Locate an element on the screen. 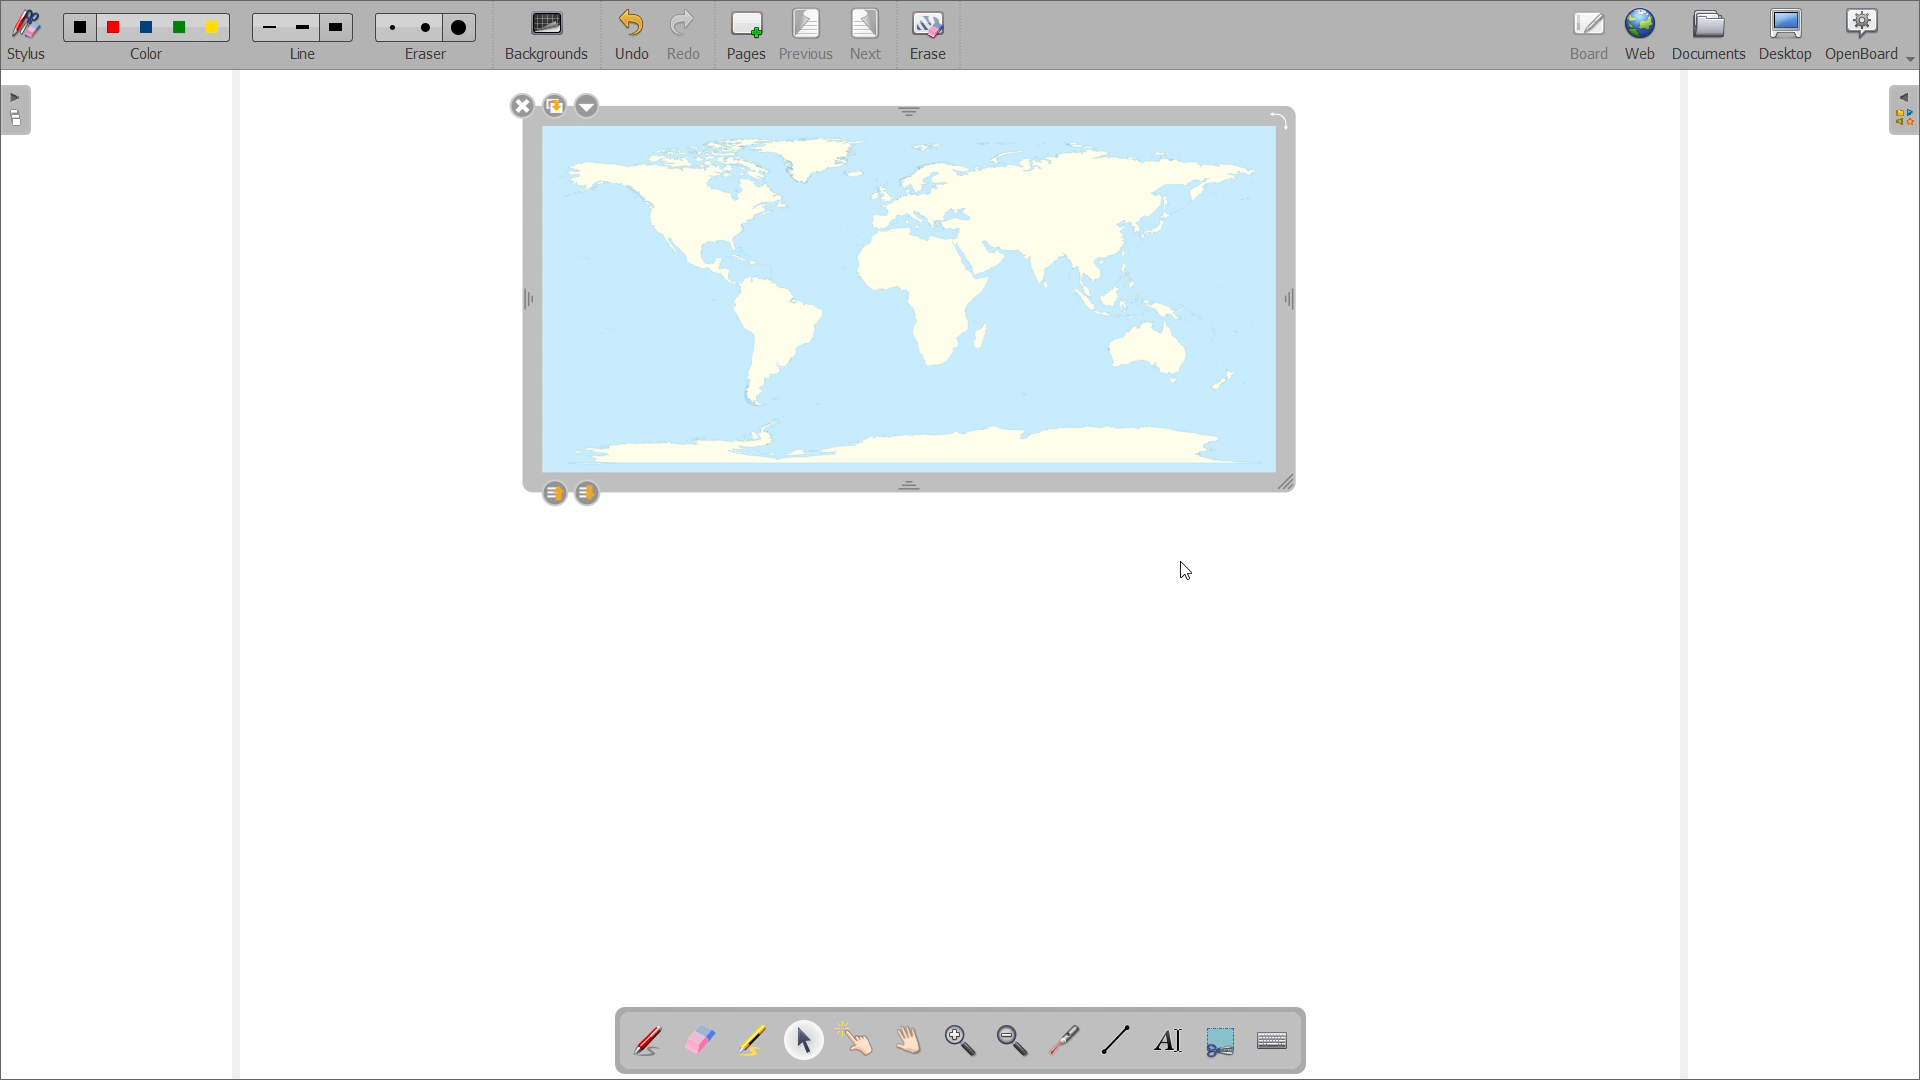  zoom in is located at coordinates (962, 1042).